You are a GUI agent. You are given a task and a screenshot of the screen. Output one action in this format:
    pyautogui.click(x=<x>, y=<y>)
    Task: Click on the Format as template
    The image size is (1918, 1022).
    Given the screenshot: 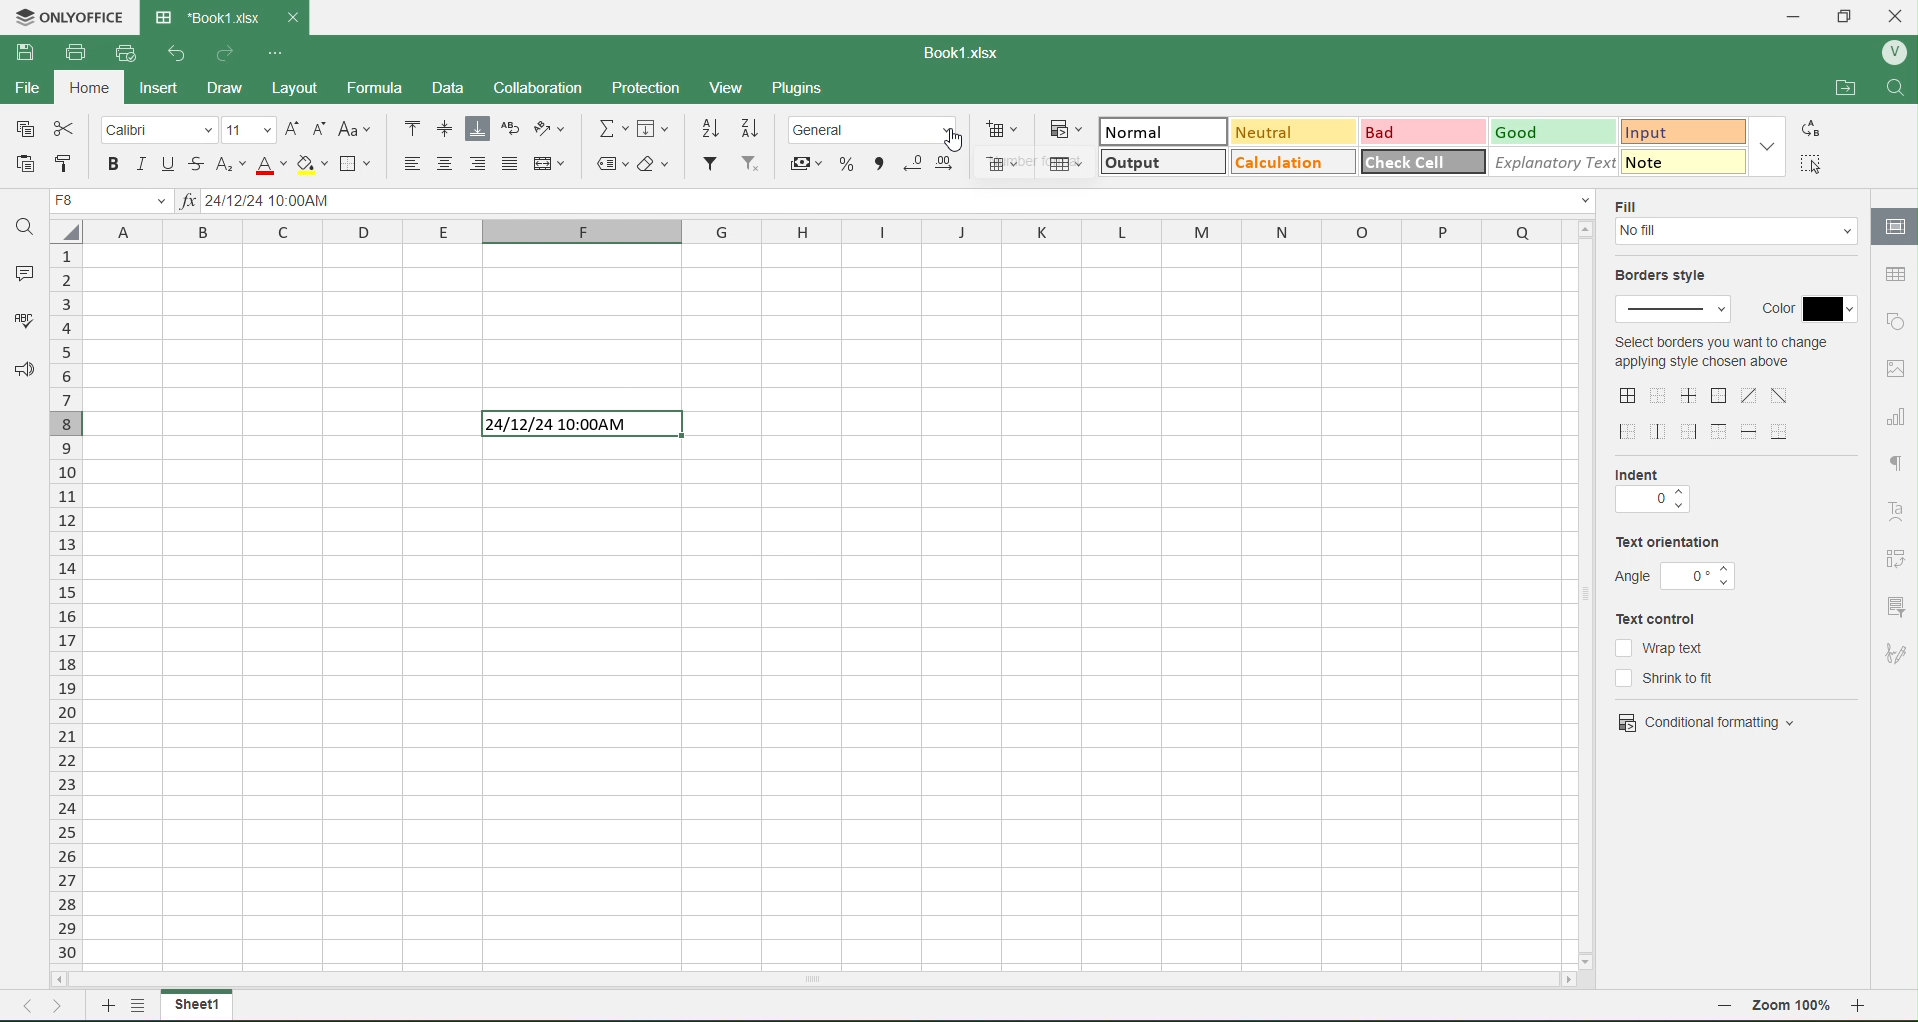 What is the action you would take?
    pyautogui.click(x=1066, y=164)
    